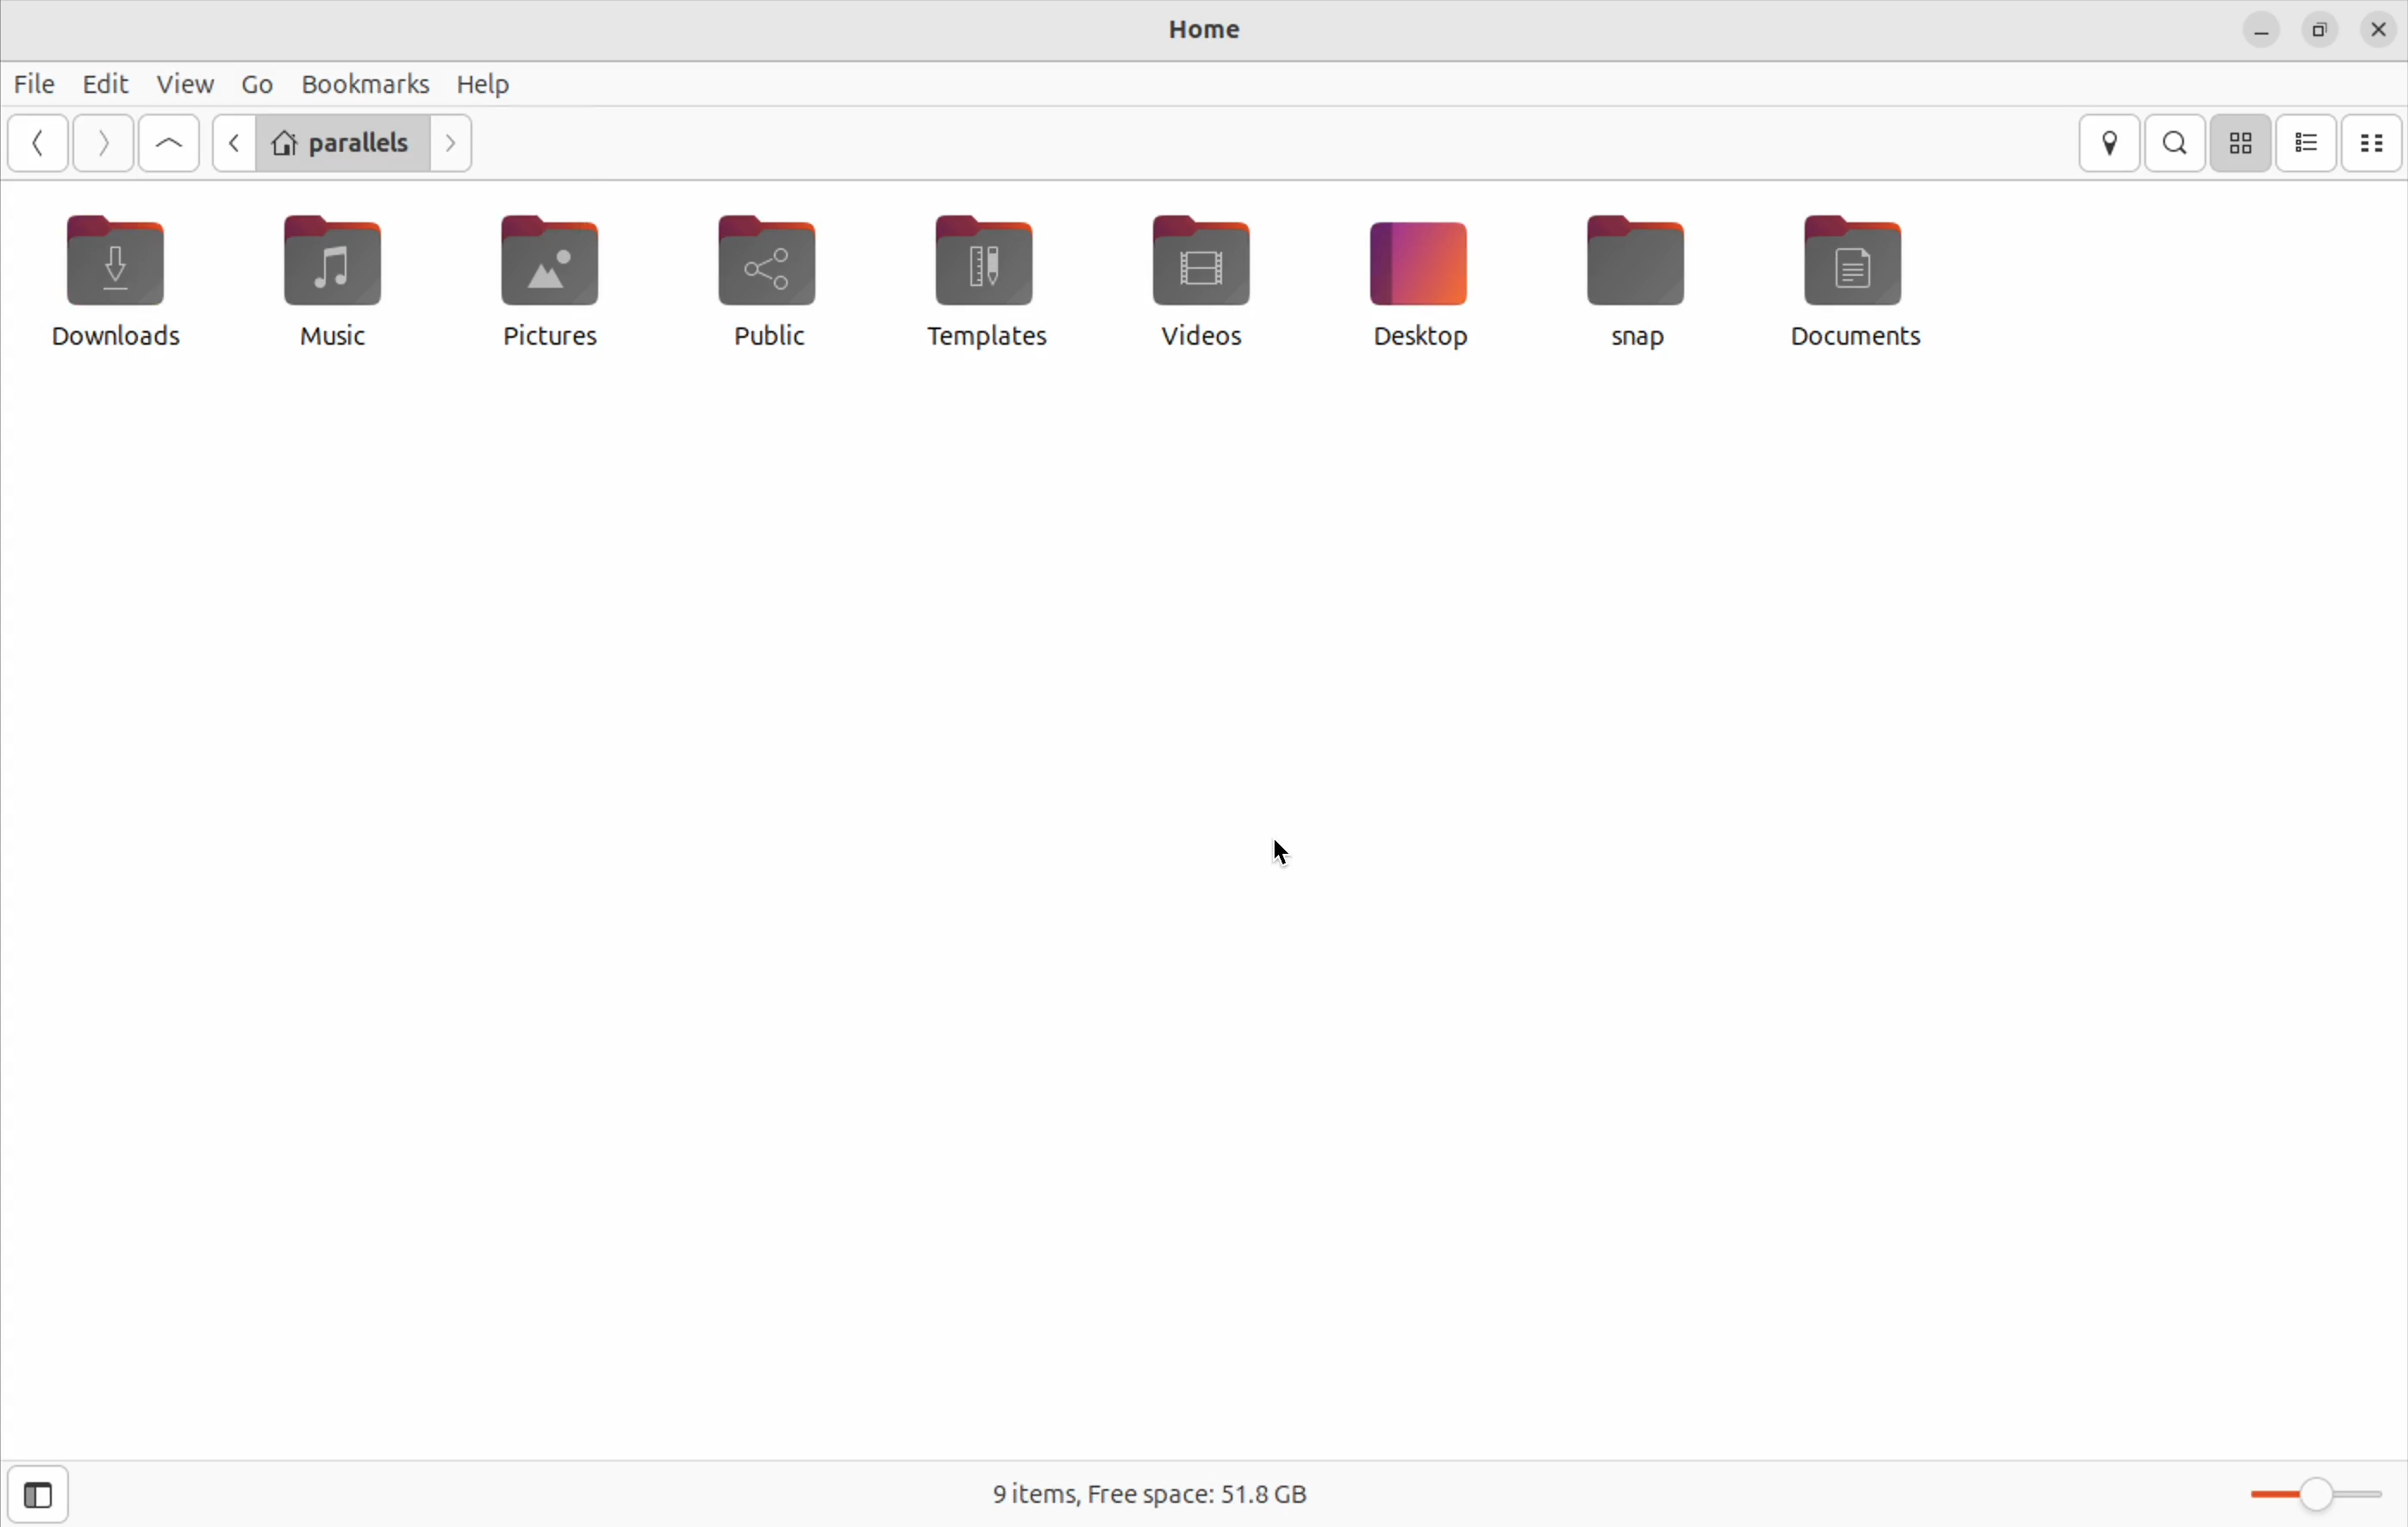 This screenshot has height=1527, width=2408. I want to click on Go to first page, so click(172, 143).